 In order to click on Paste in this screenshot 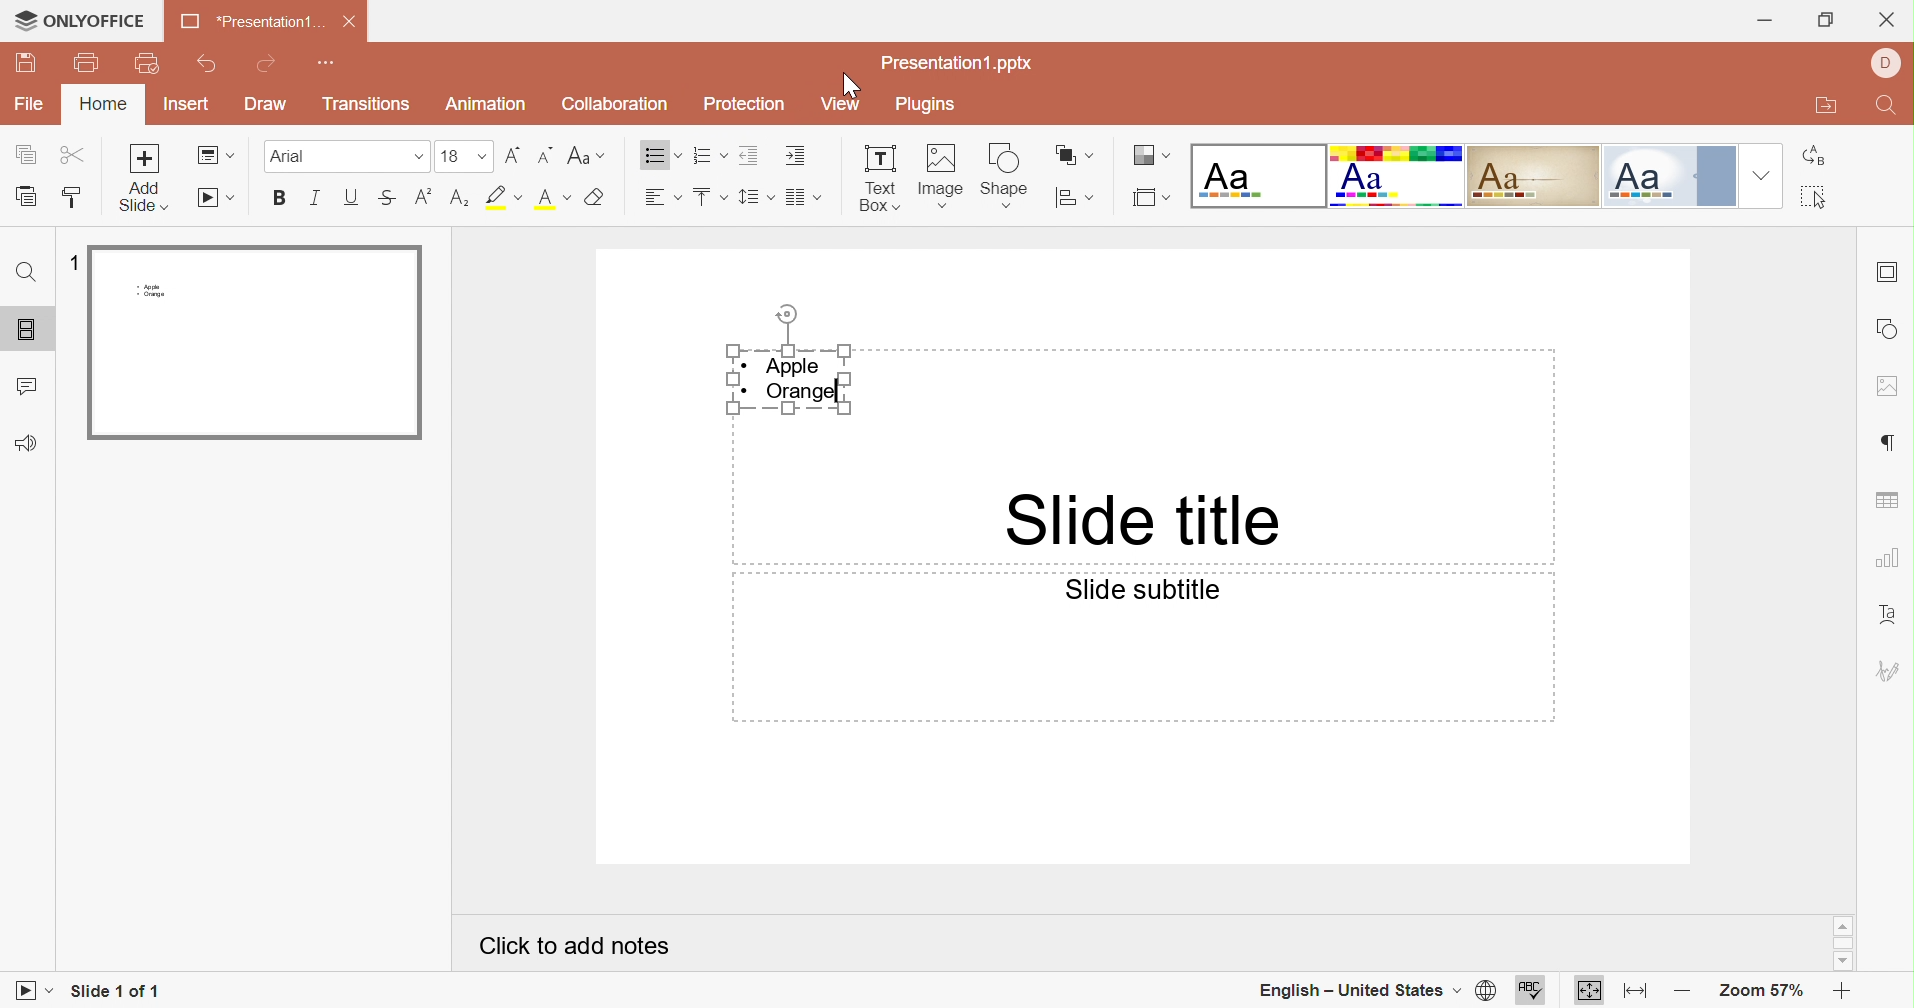, I will do `click(27, 199)`.